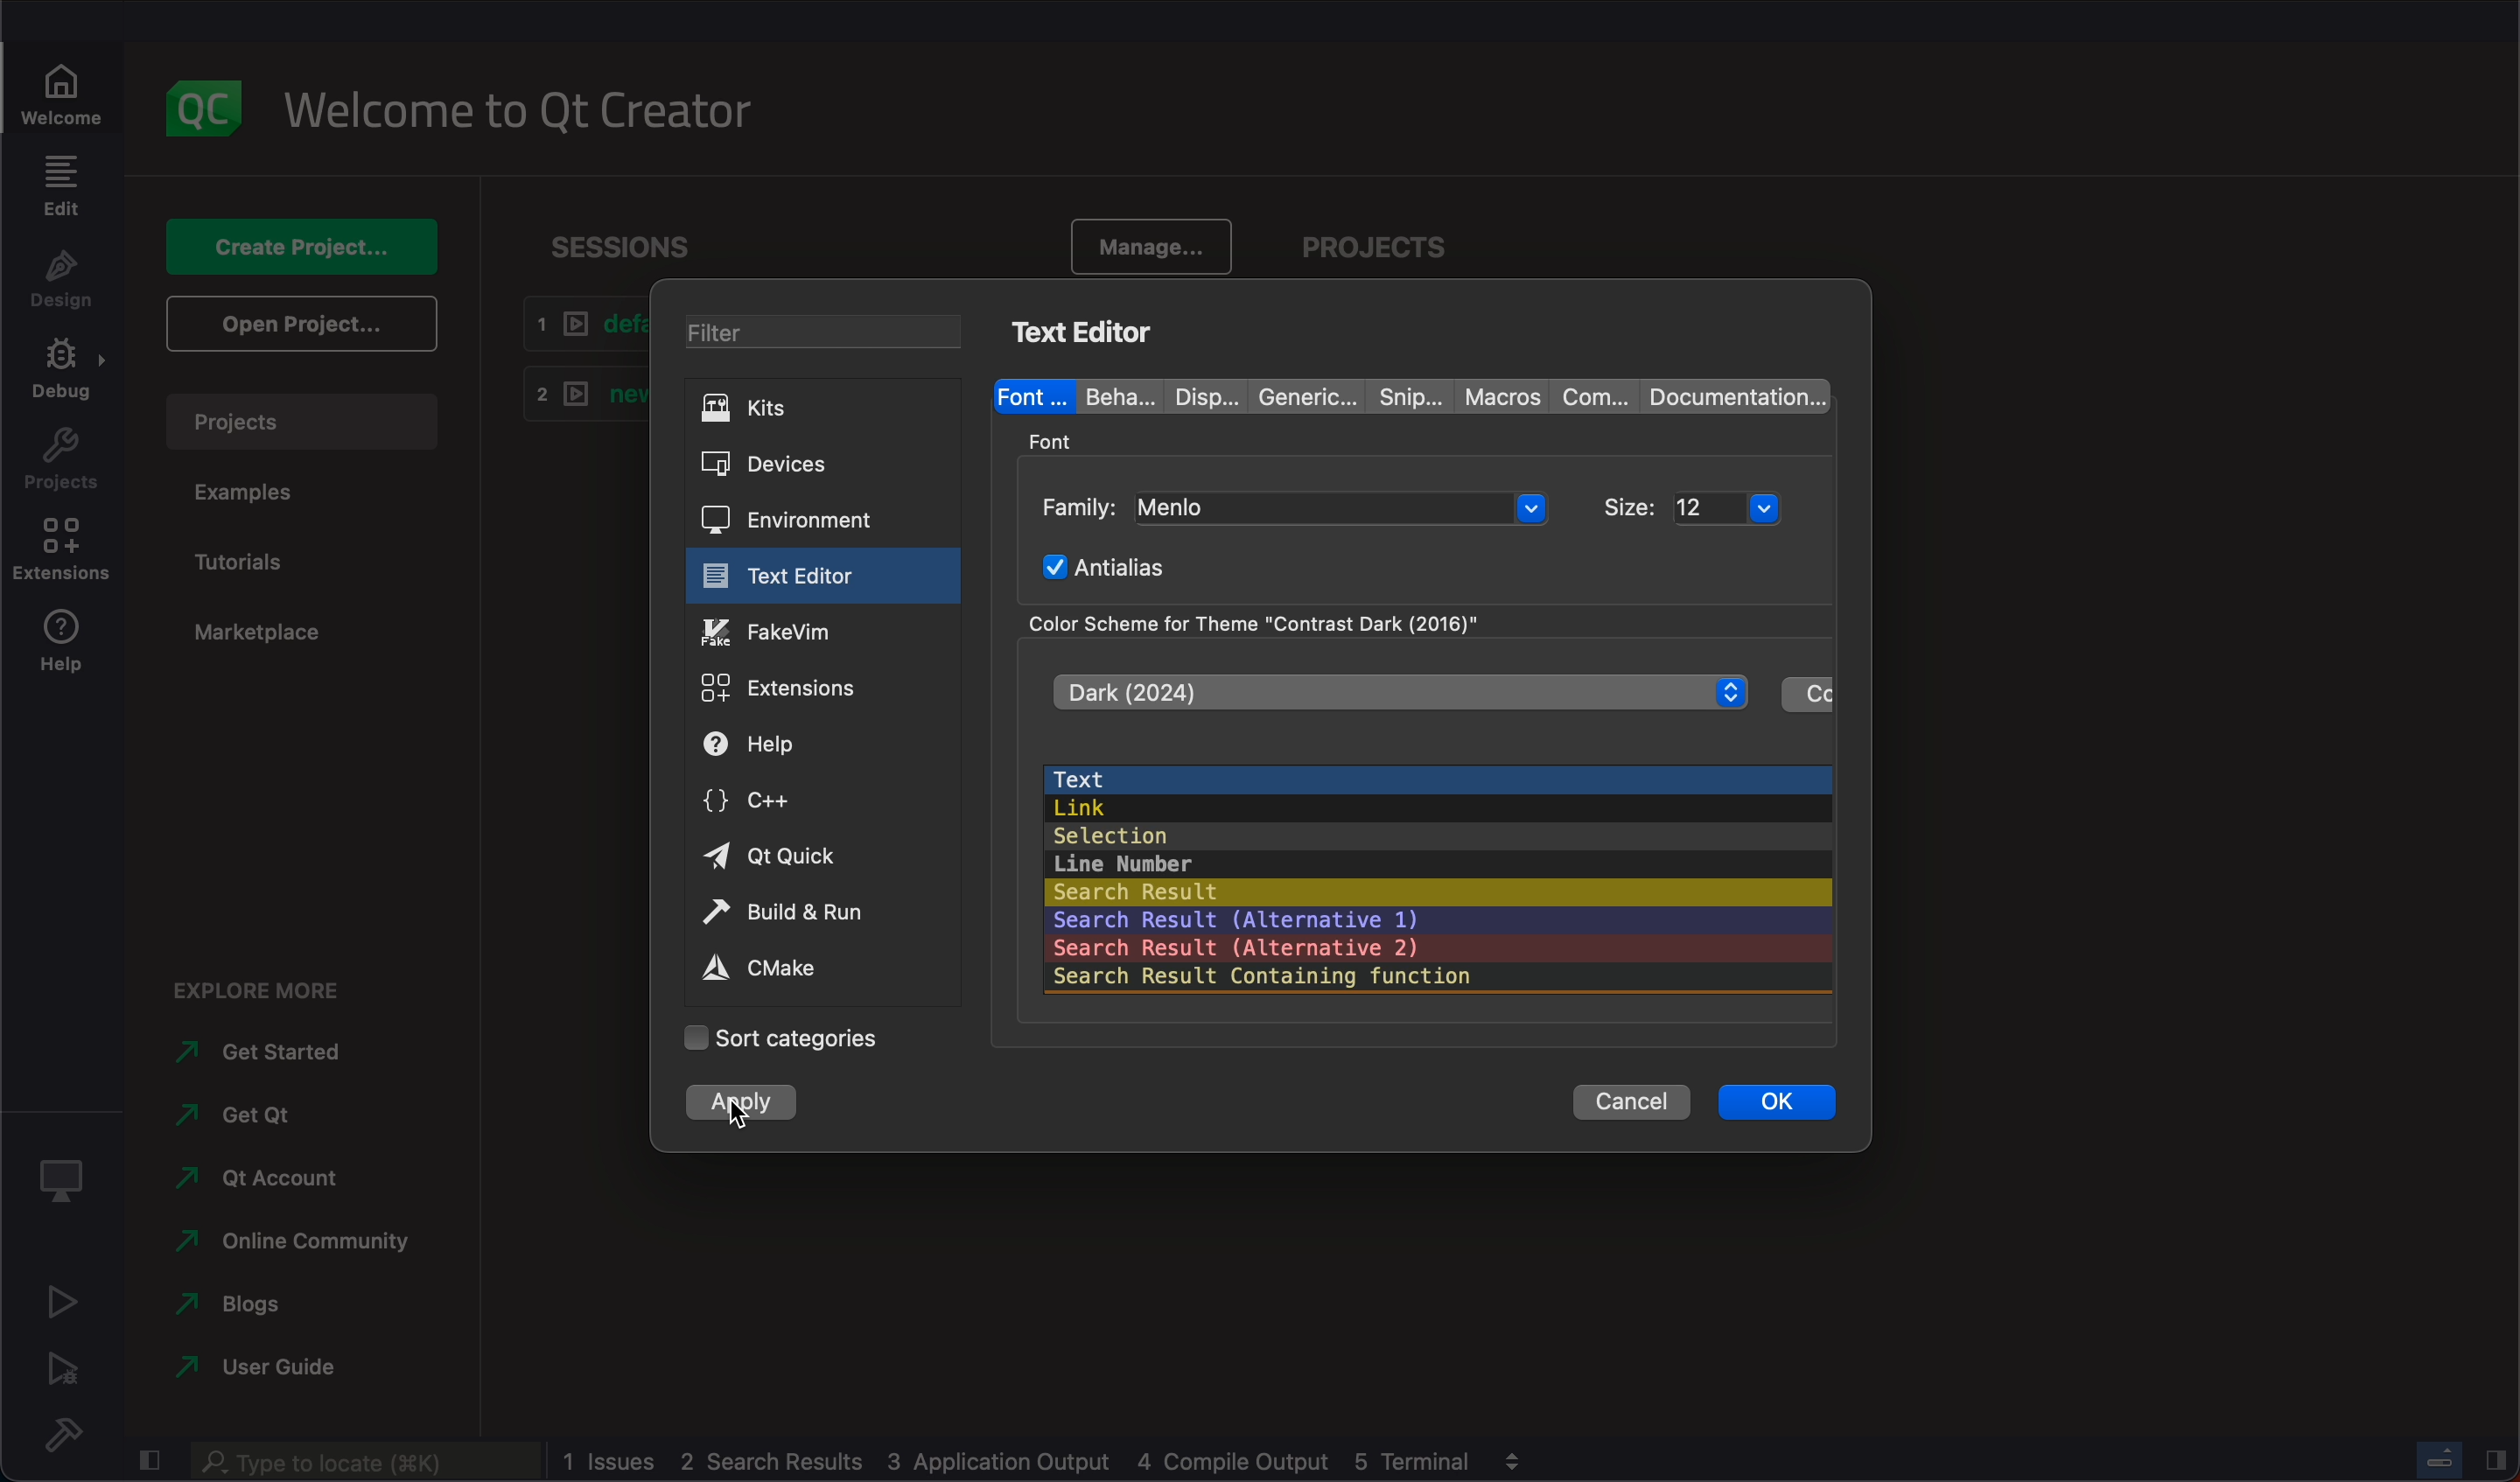 This screenshot has width=2520, height=1482. What do you see at coordinates (245, 1118) in the screenshot?
I see `get Qt` at bounding box center [245, 1118].